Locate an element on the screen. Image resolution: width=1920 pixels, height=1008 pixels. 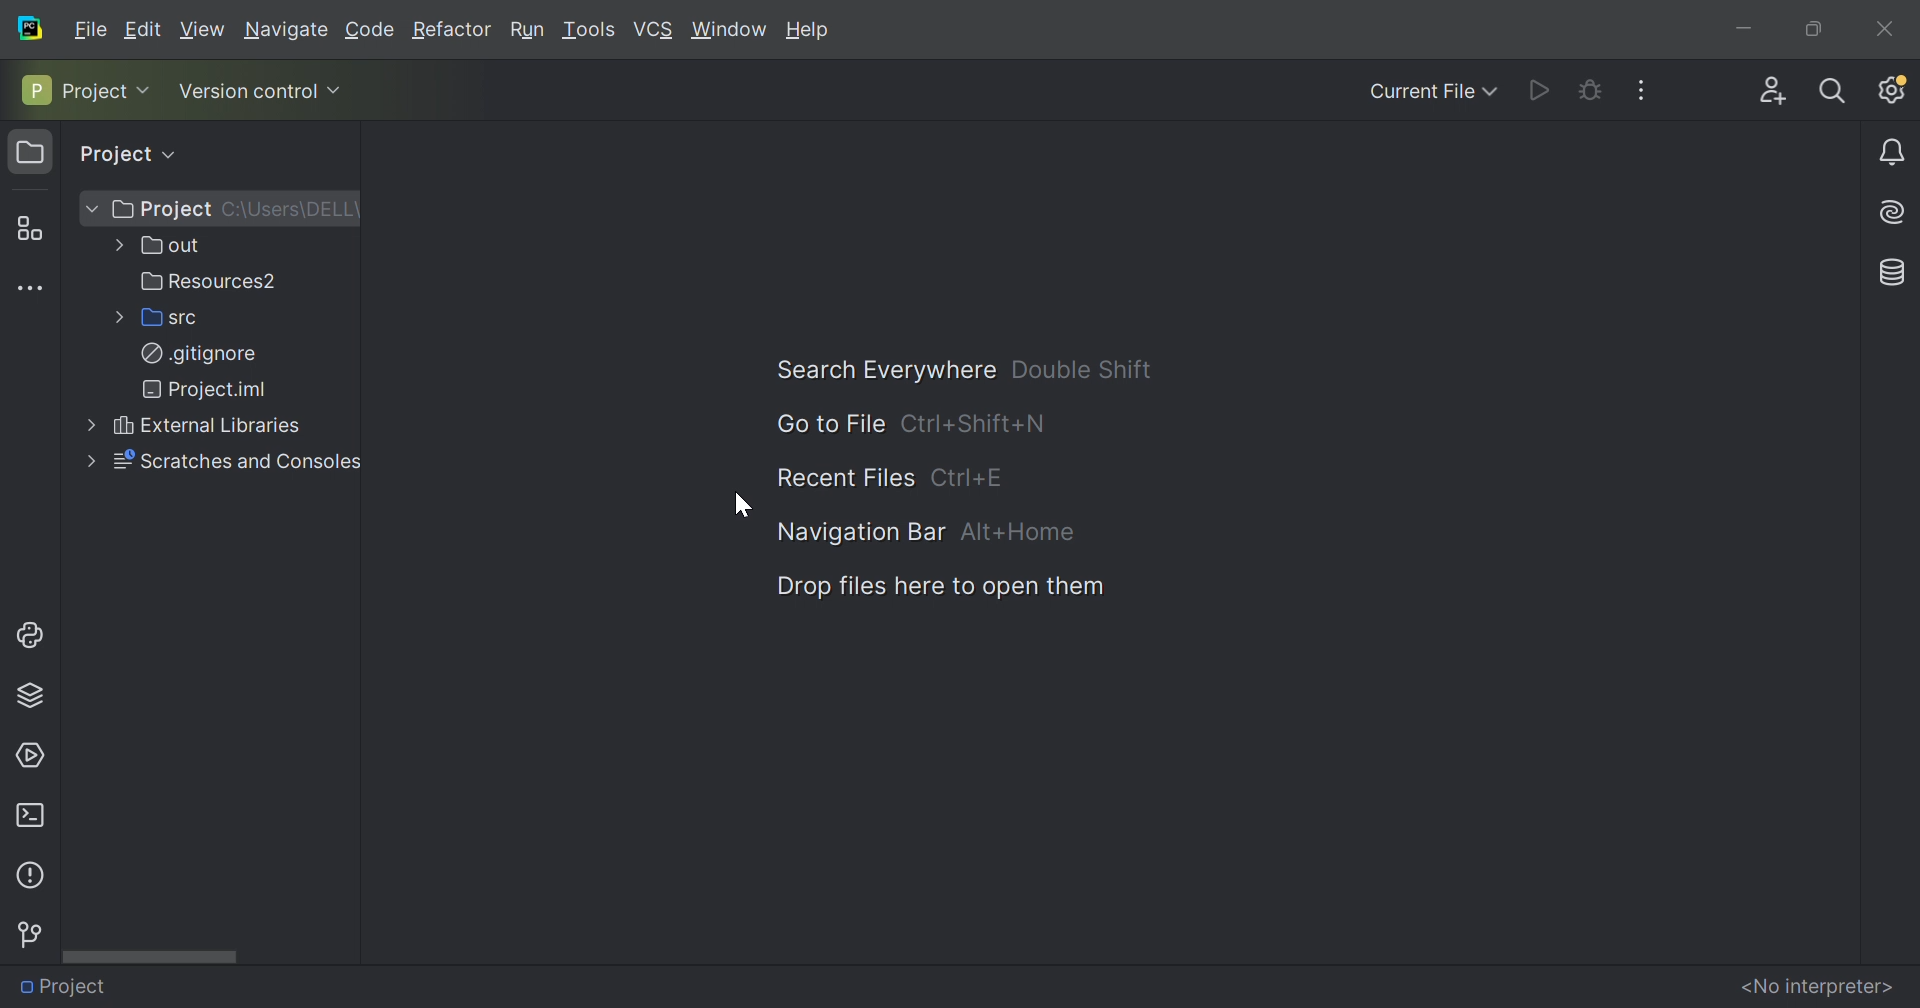
PyCharm is located at coordinates (31, 27).